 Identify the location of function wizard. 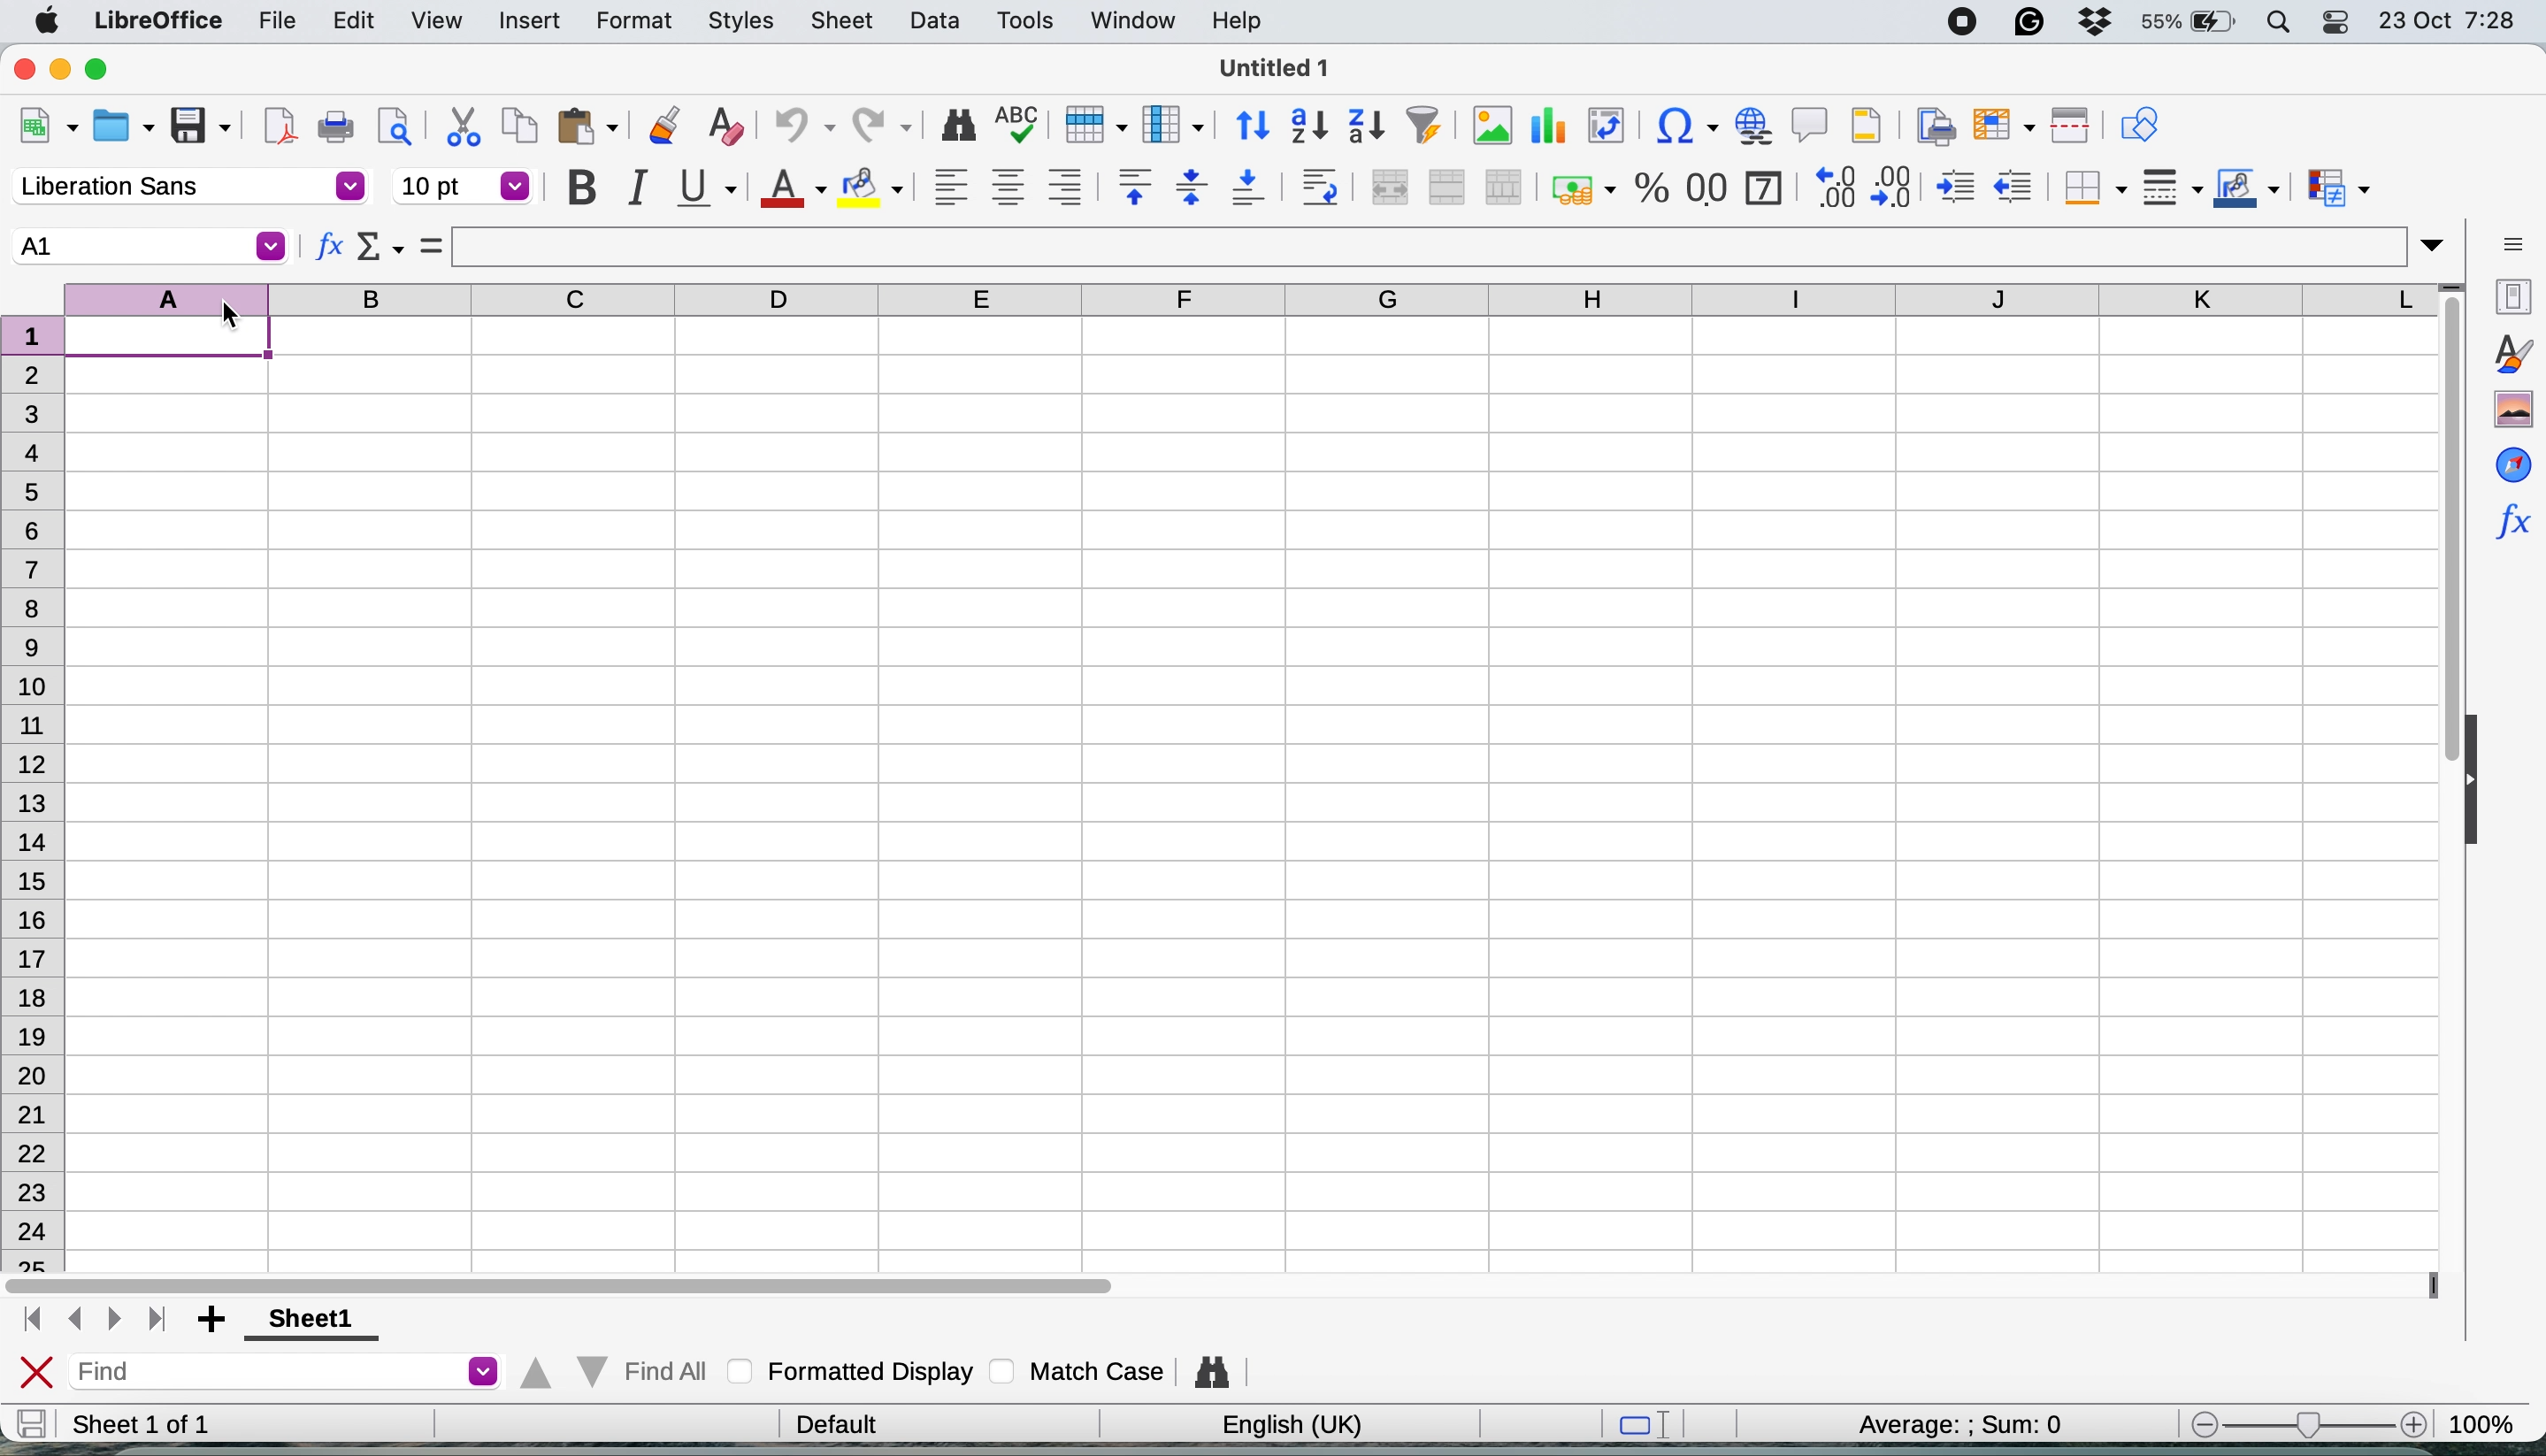
(326, 245).